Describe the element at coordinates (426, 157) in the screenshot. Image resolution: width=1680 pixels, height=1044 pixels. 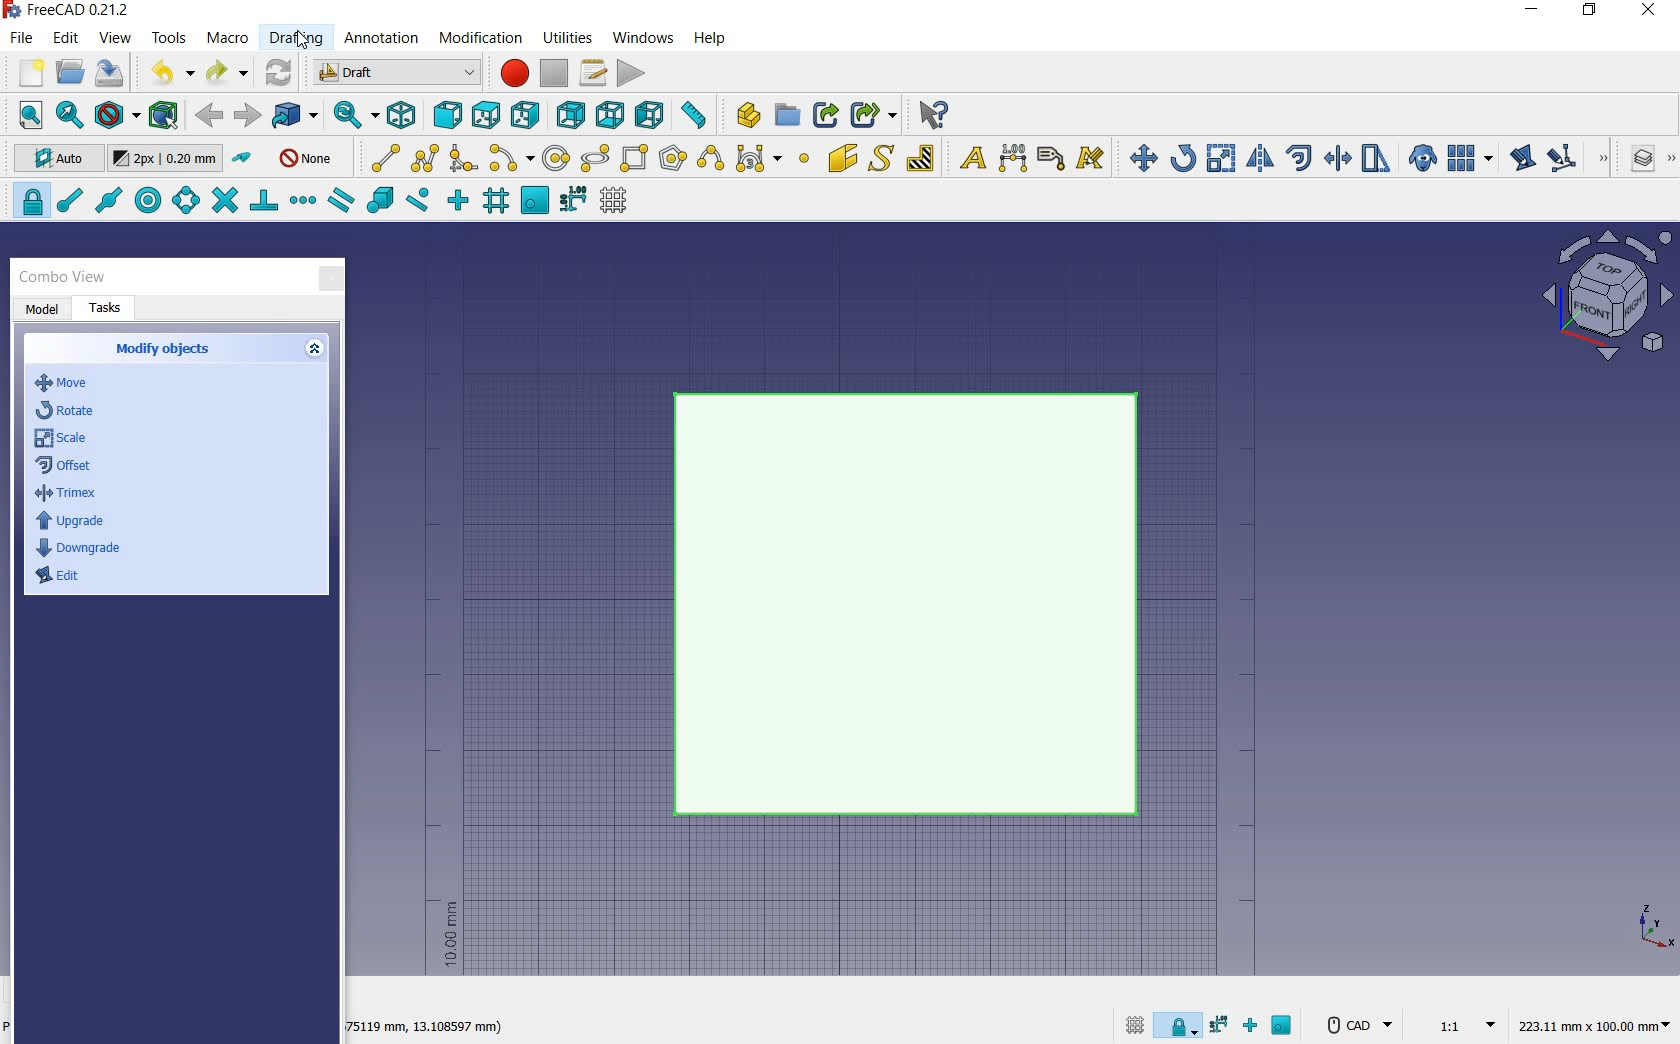
I see `polyline` at that location.